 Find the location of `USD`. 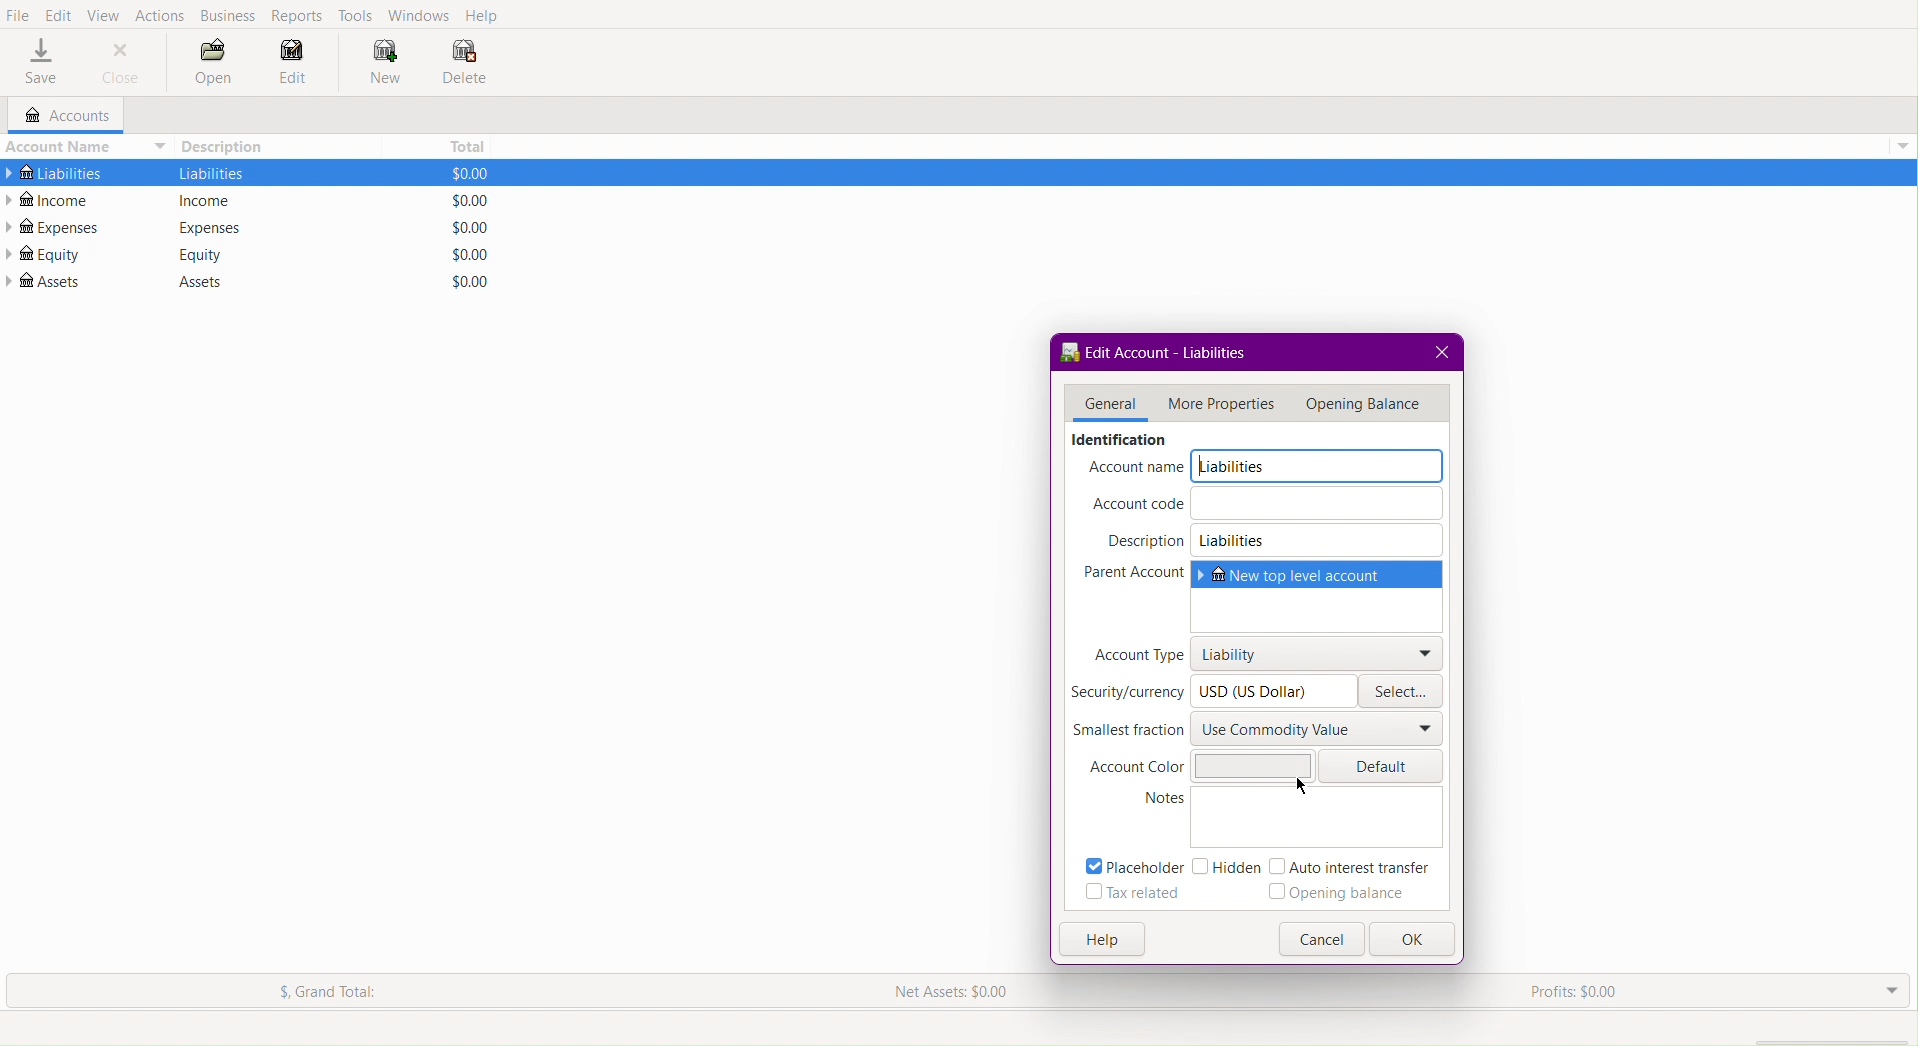

USD is located at coordinates (1273, 693).